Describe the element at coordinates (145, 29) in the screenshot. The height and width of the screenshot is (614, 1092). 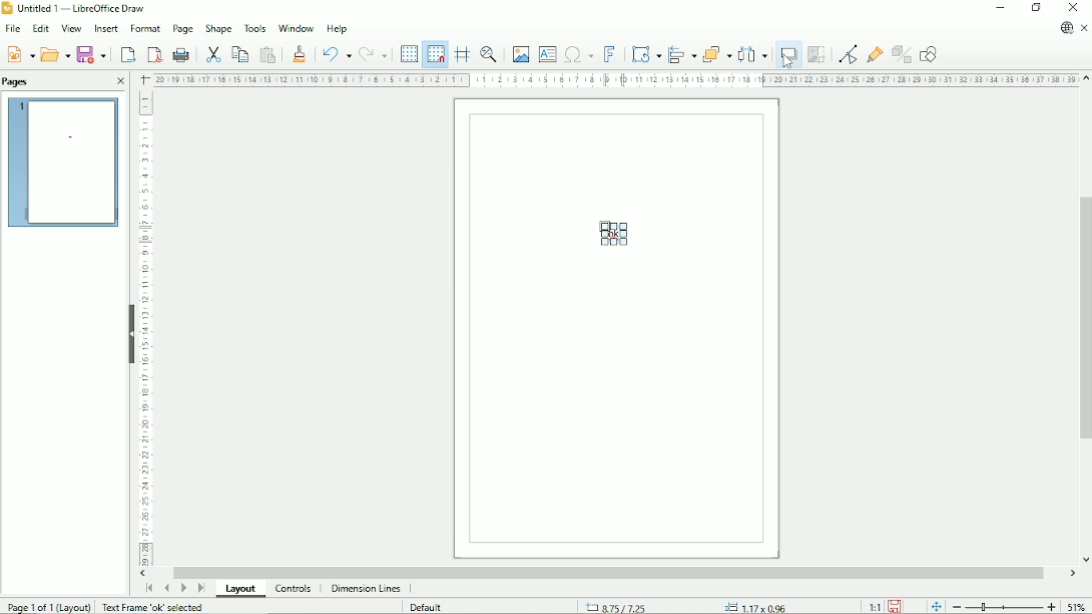
I see `Format` at that location.